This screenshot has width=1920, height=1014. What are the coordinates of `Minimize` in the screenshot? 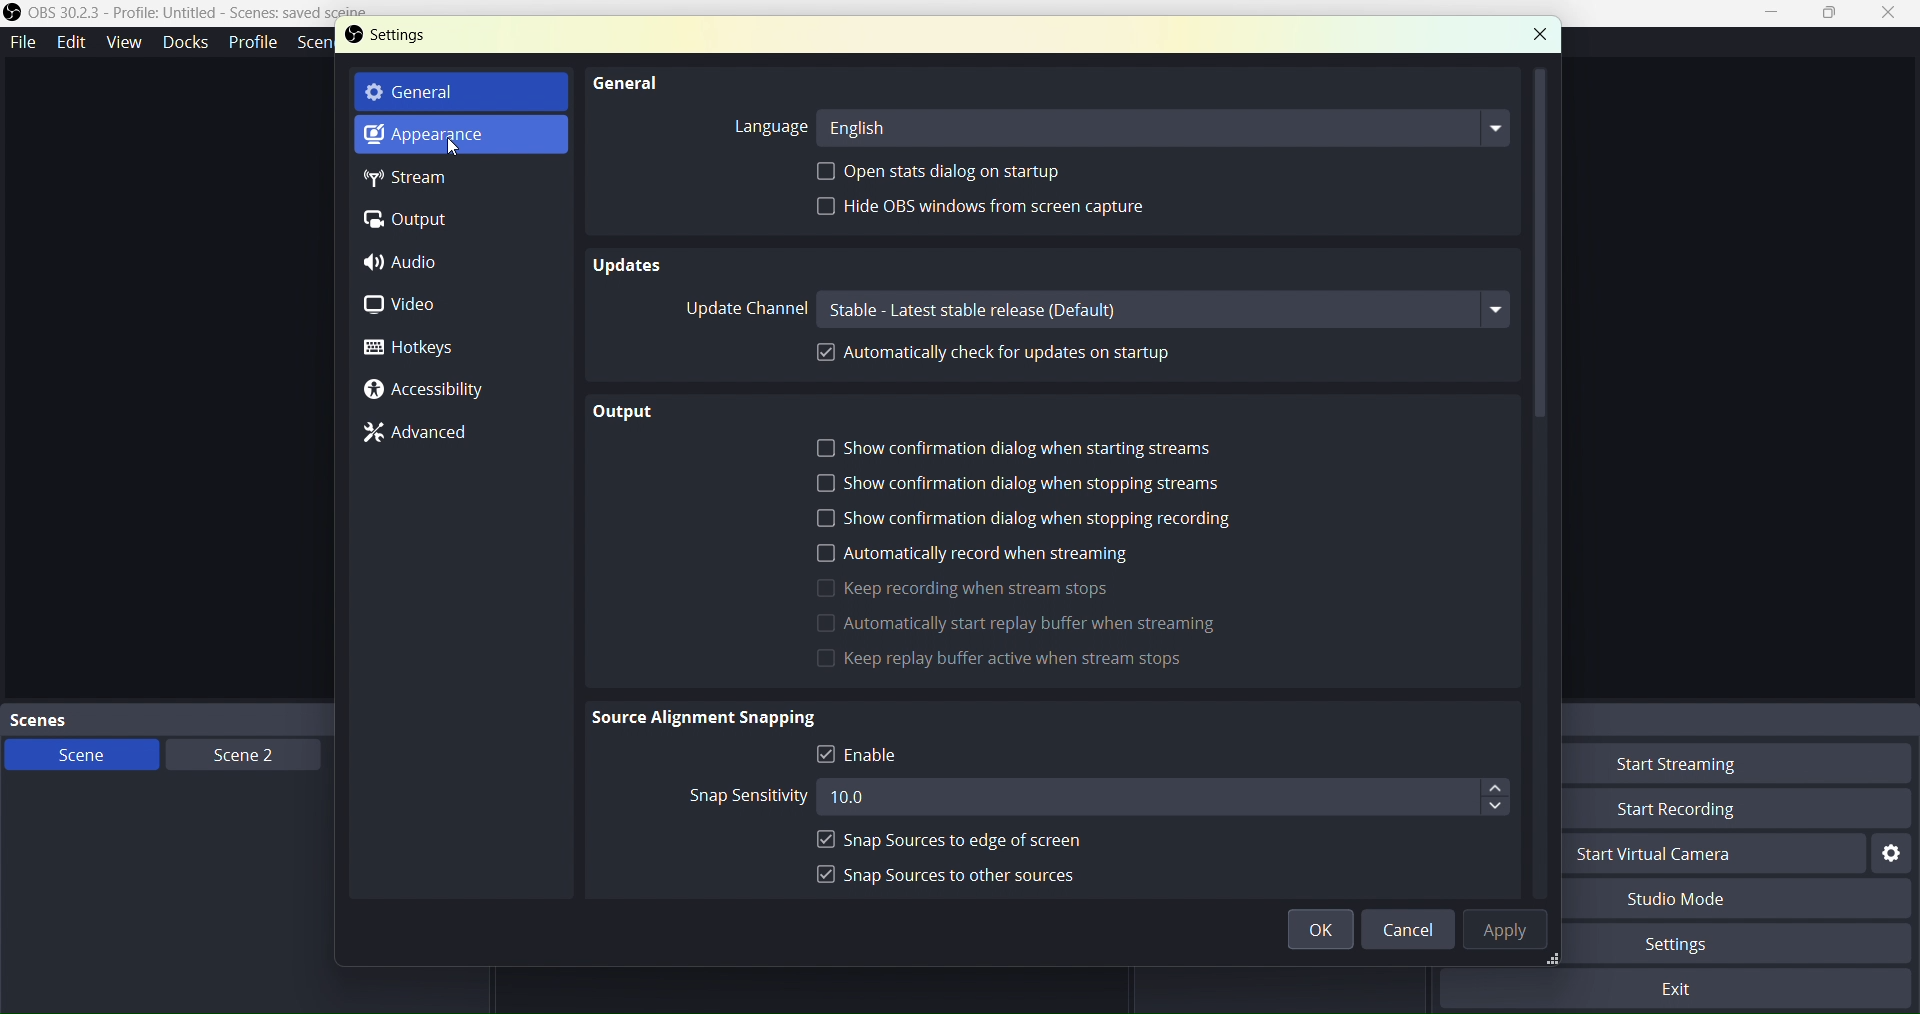 It's located at (1778, 13).